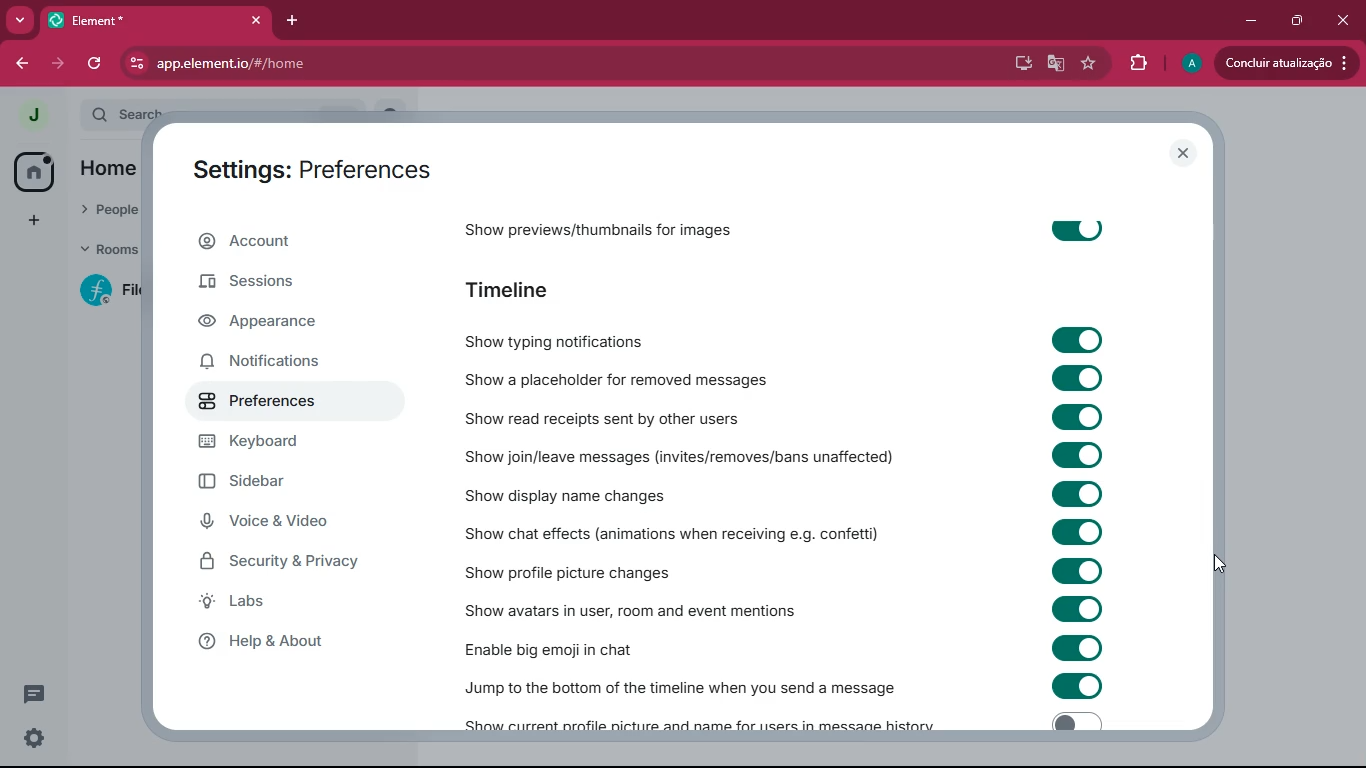 The height and width of the screenshot is (768, 1366). Describe the element at coordinates (604, 225) in the screenshot. I see `show previews/thumbnails for images` at that location.